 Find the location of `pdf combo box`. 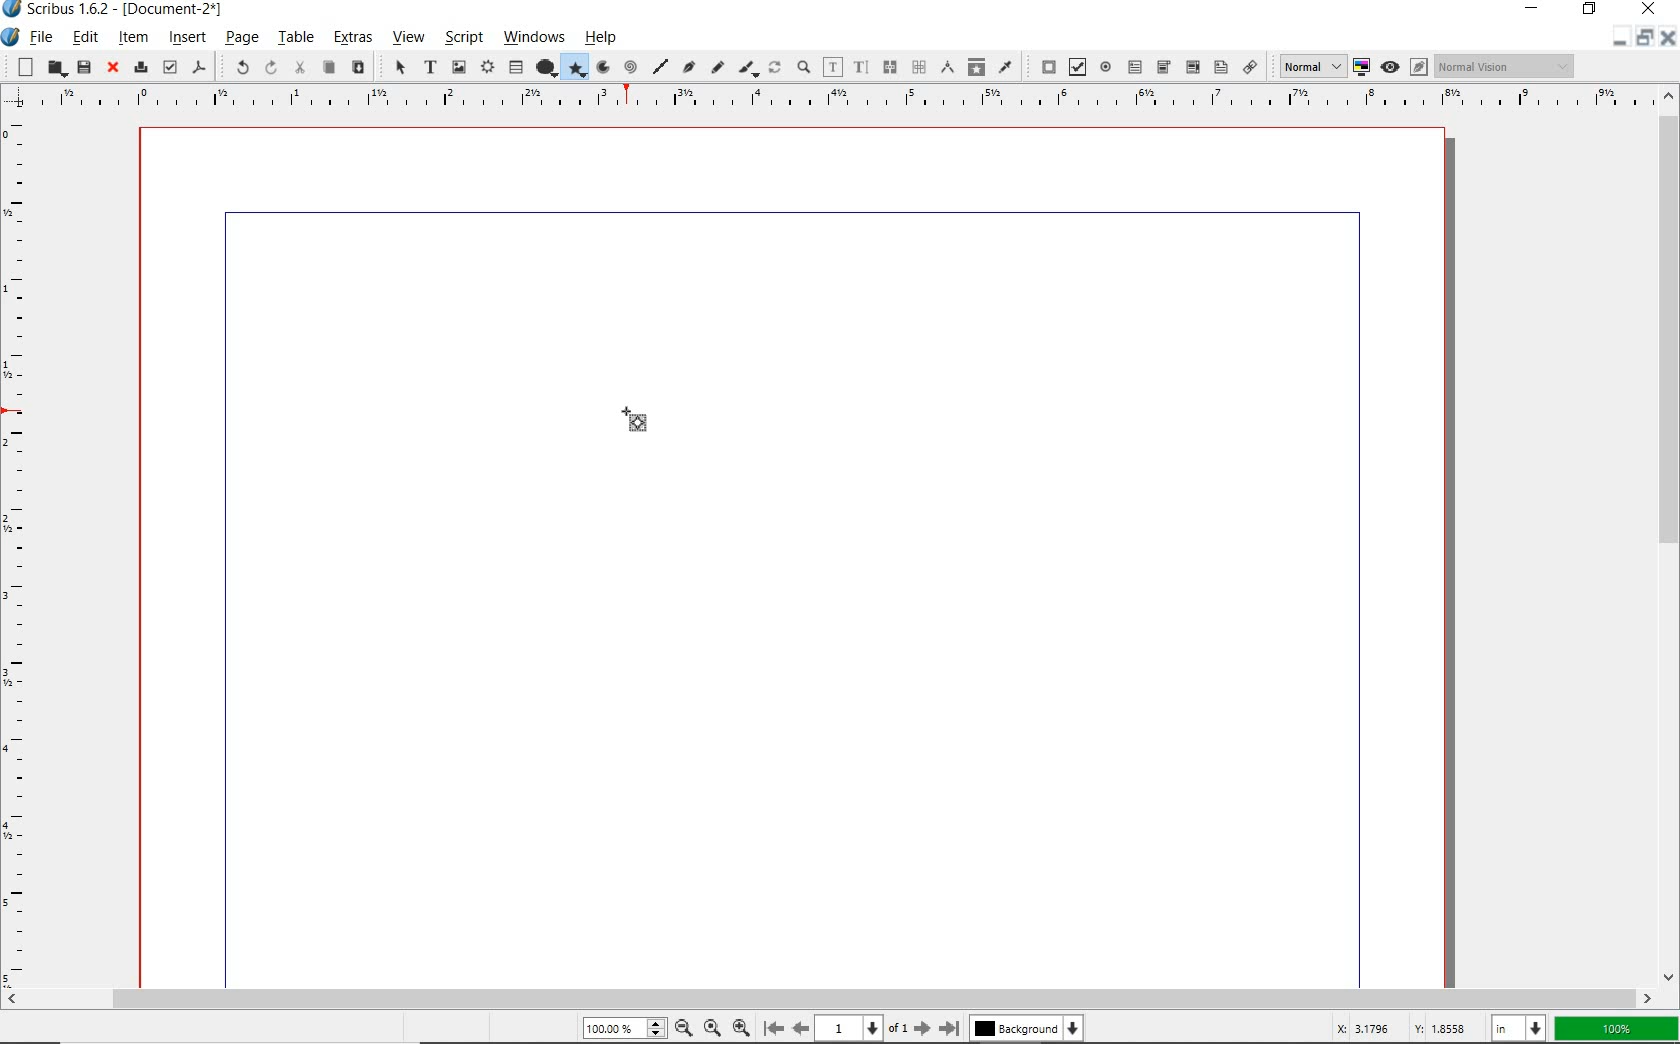

pdf combo box is located at coordinates (1163, 67).